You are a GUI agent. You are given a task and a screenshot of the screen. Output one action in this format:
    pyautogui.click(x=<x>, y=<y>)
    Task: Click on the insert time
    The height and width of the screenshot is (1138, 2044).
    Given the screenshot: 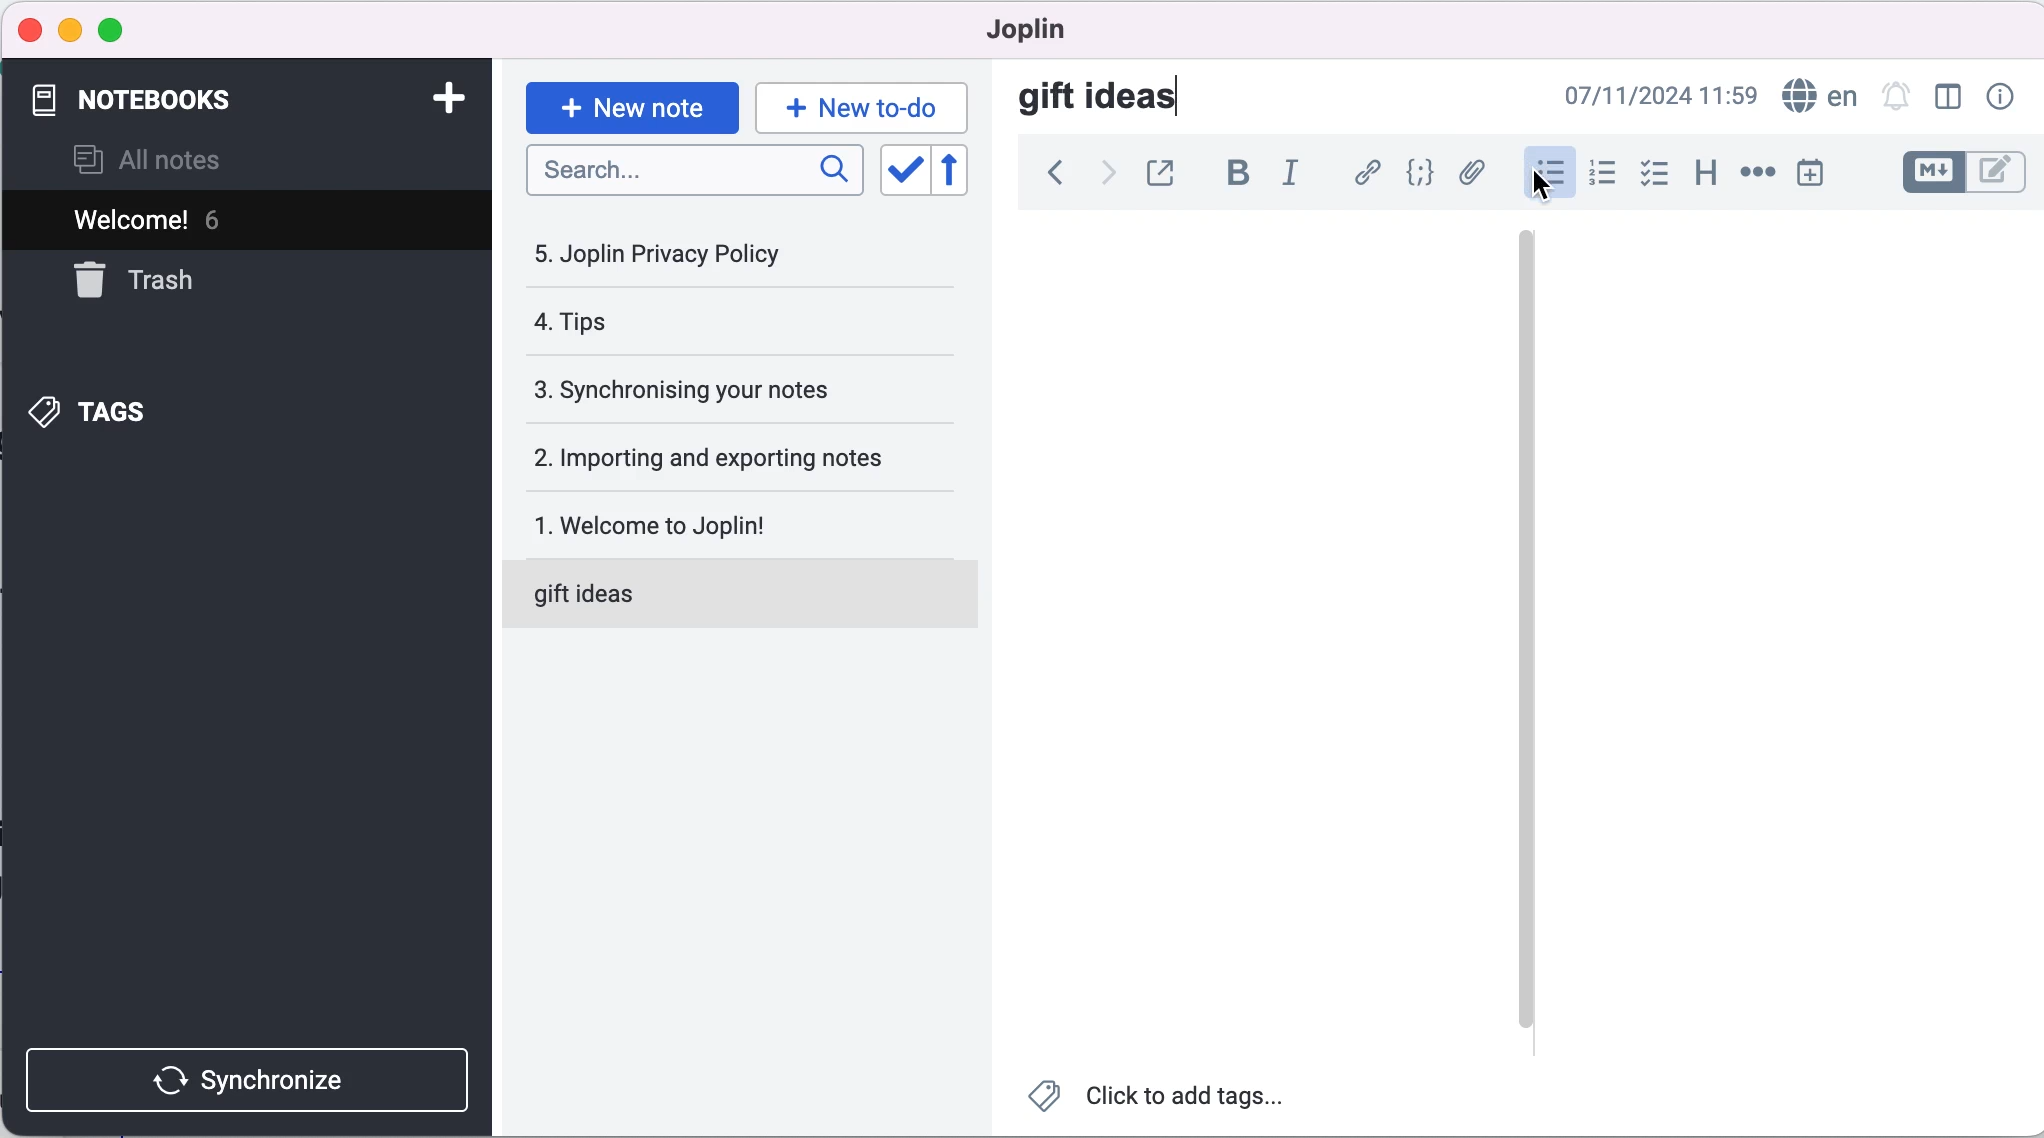 What is the action you would take?
    pyautogui.click(x=1817, y=176)
    